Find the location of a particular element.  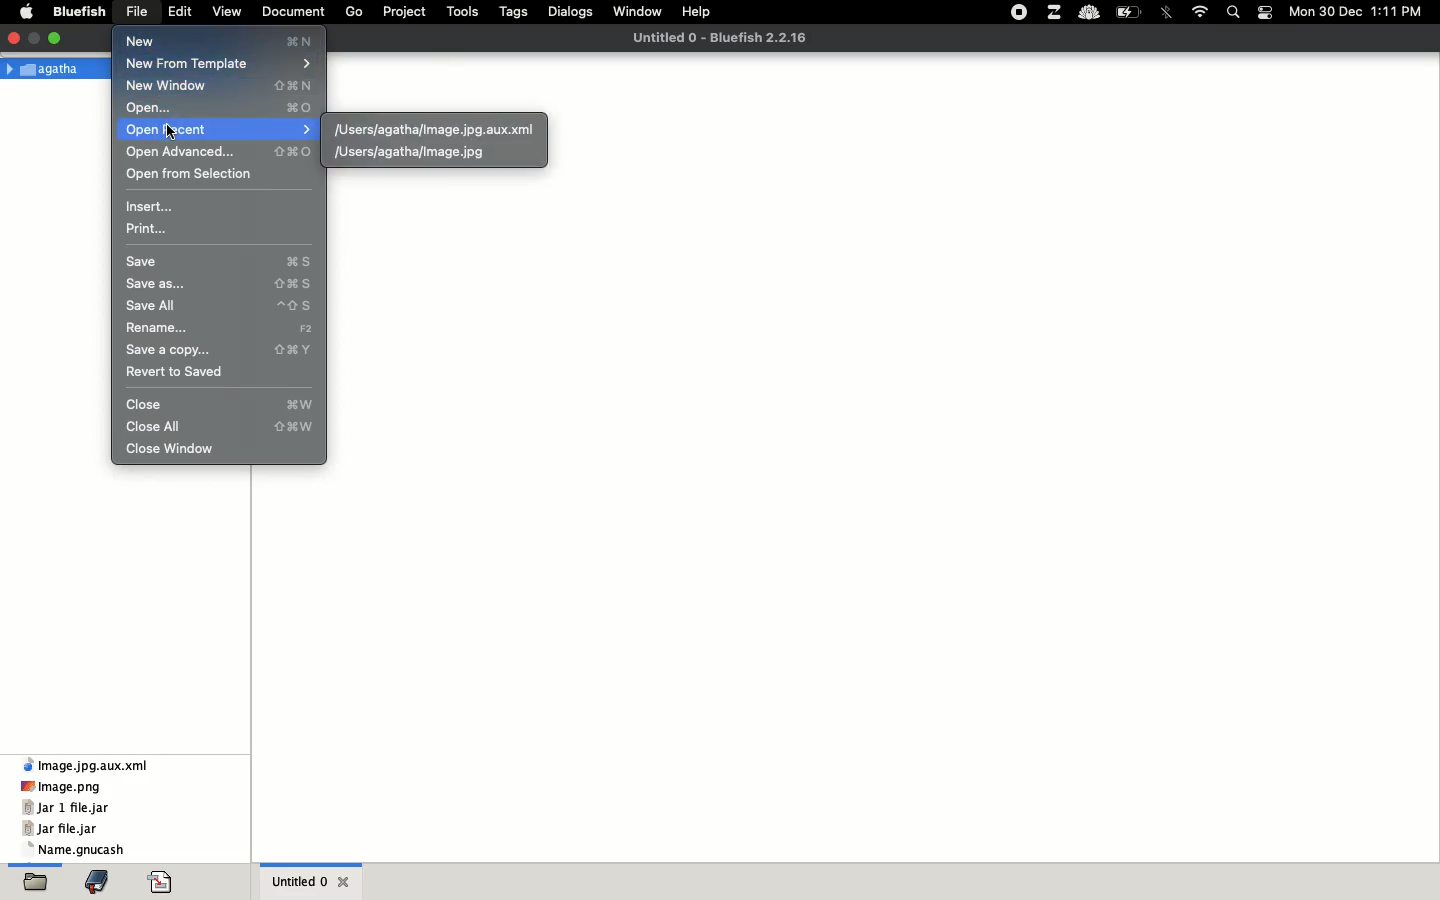

New Window  N is located at coordinates (219, 86).